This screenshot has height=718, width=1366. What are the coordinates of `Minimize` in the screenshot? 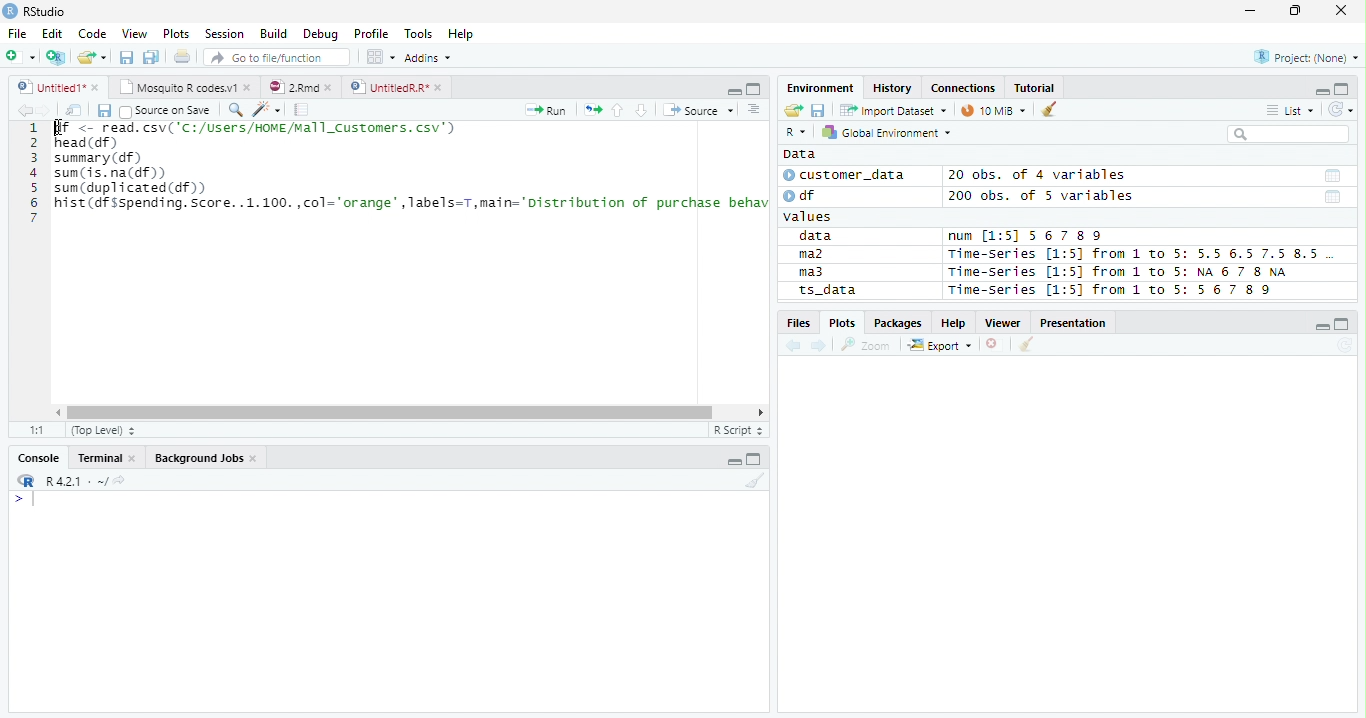 It's located at (732, 90).